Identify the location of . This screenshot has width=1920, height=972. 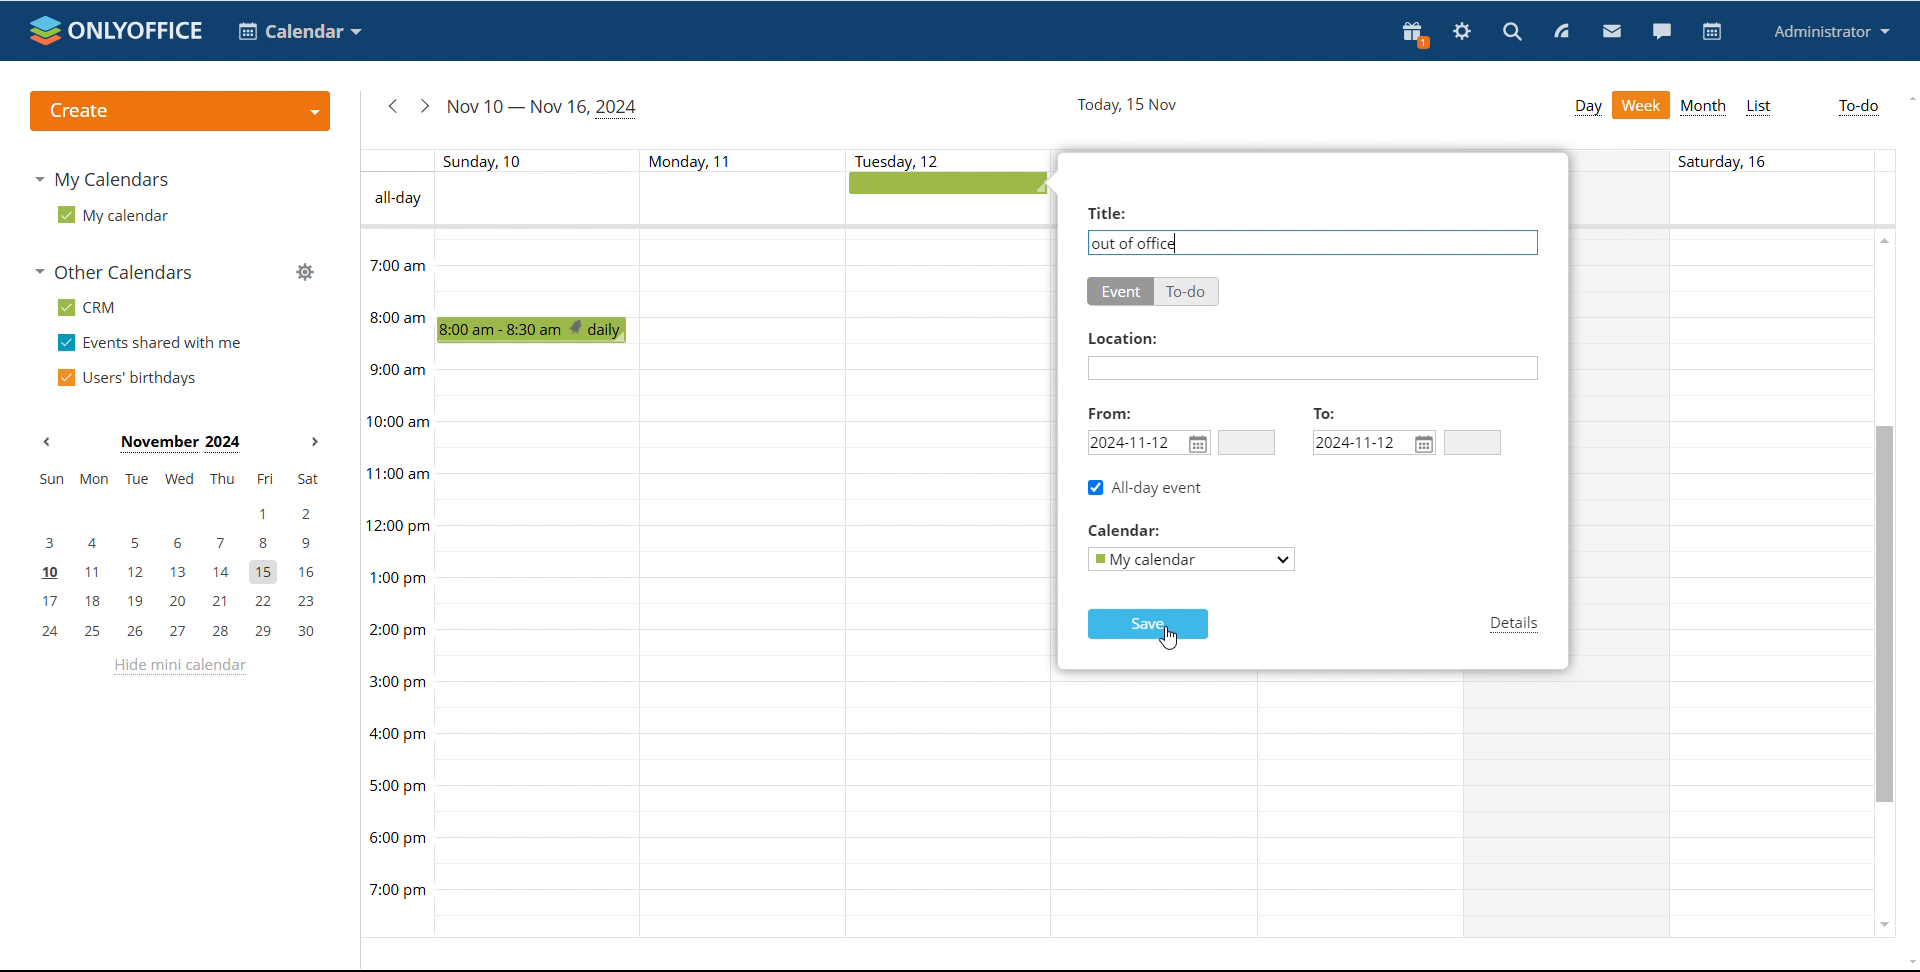
(1122, 337).